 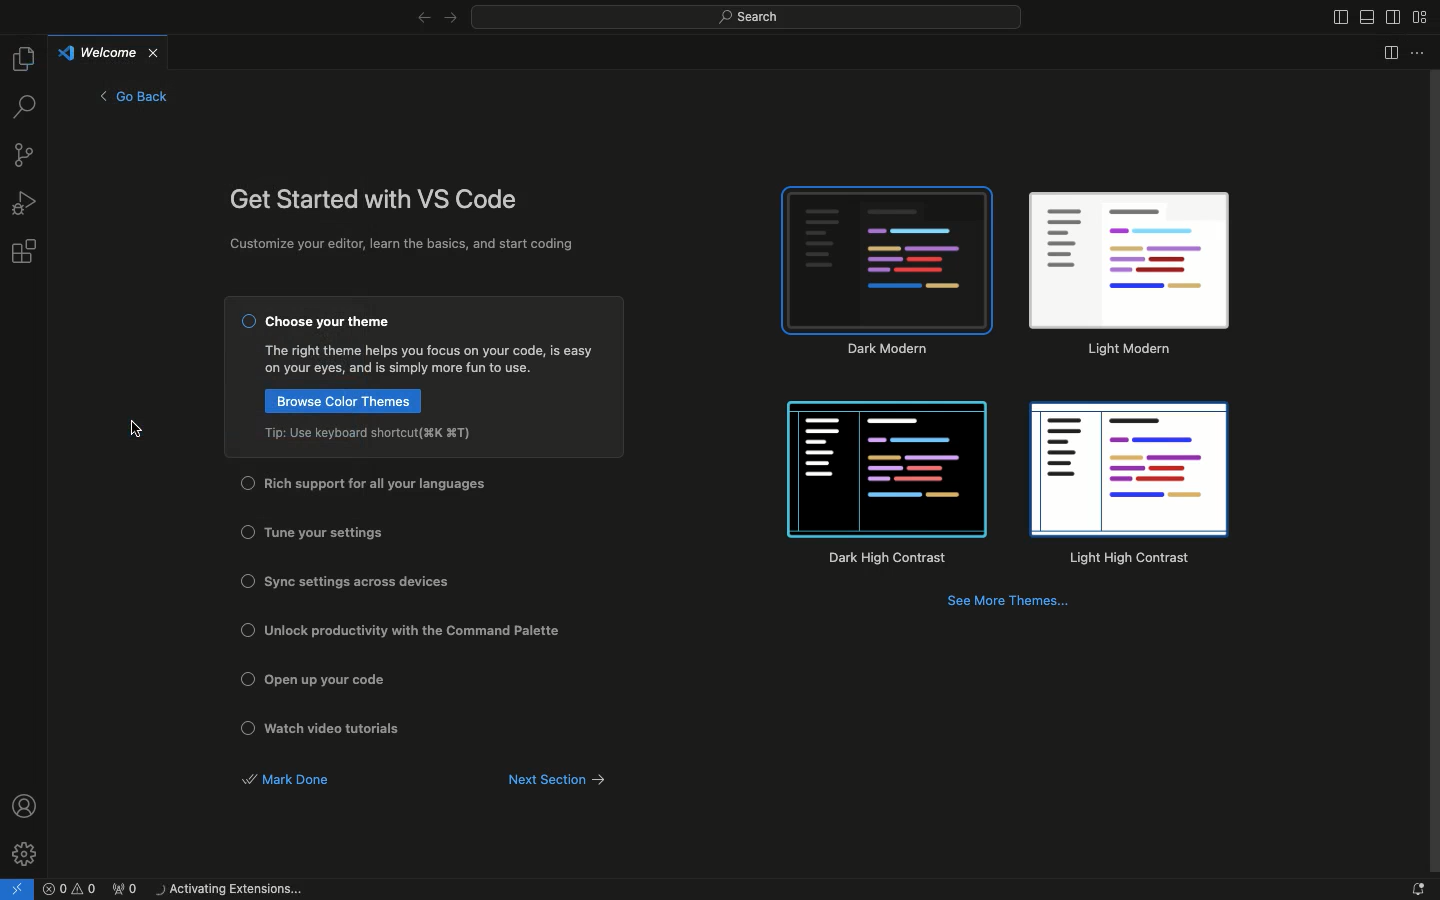 I want to click on Light high contrast, so click(x=1127, y=487).